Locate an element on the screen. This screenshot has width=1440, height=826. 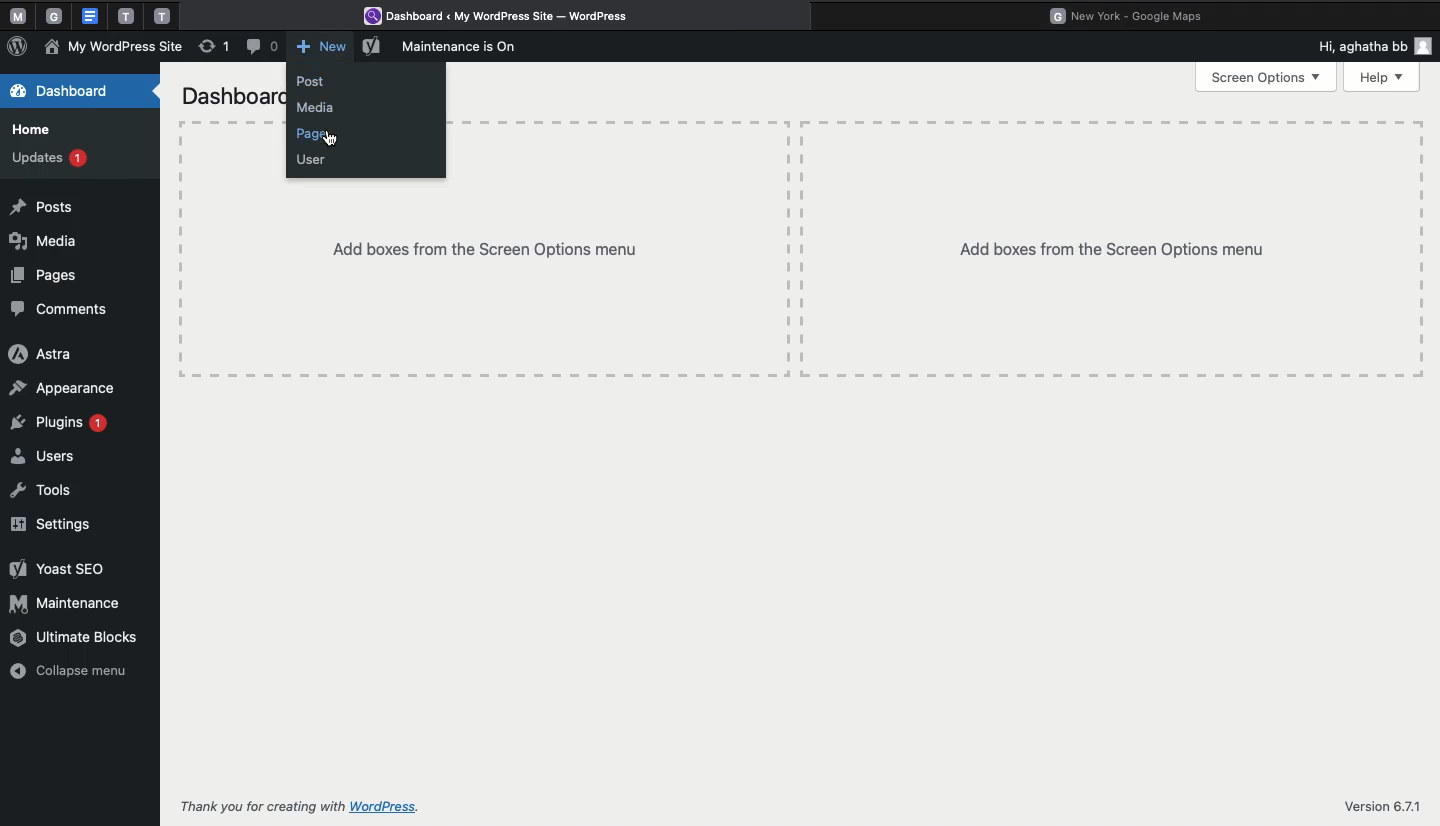
Click is located at coordinates (329, 139).